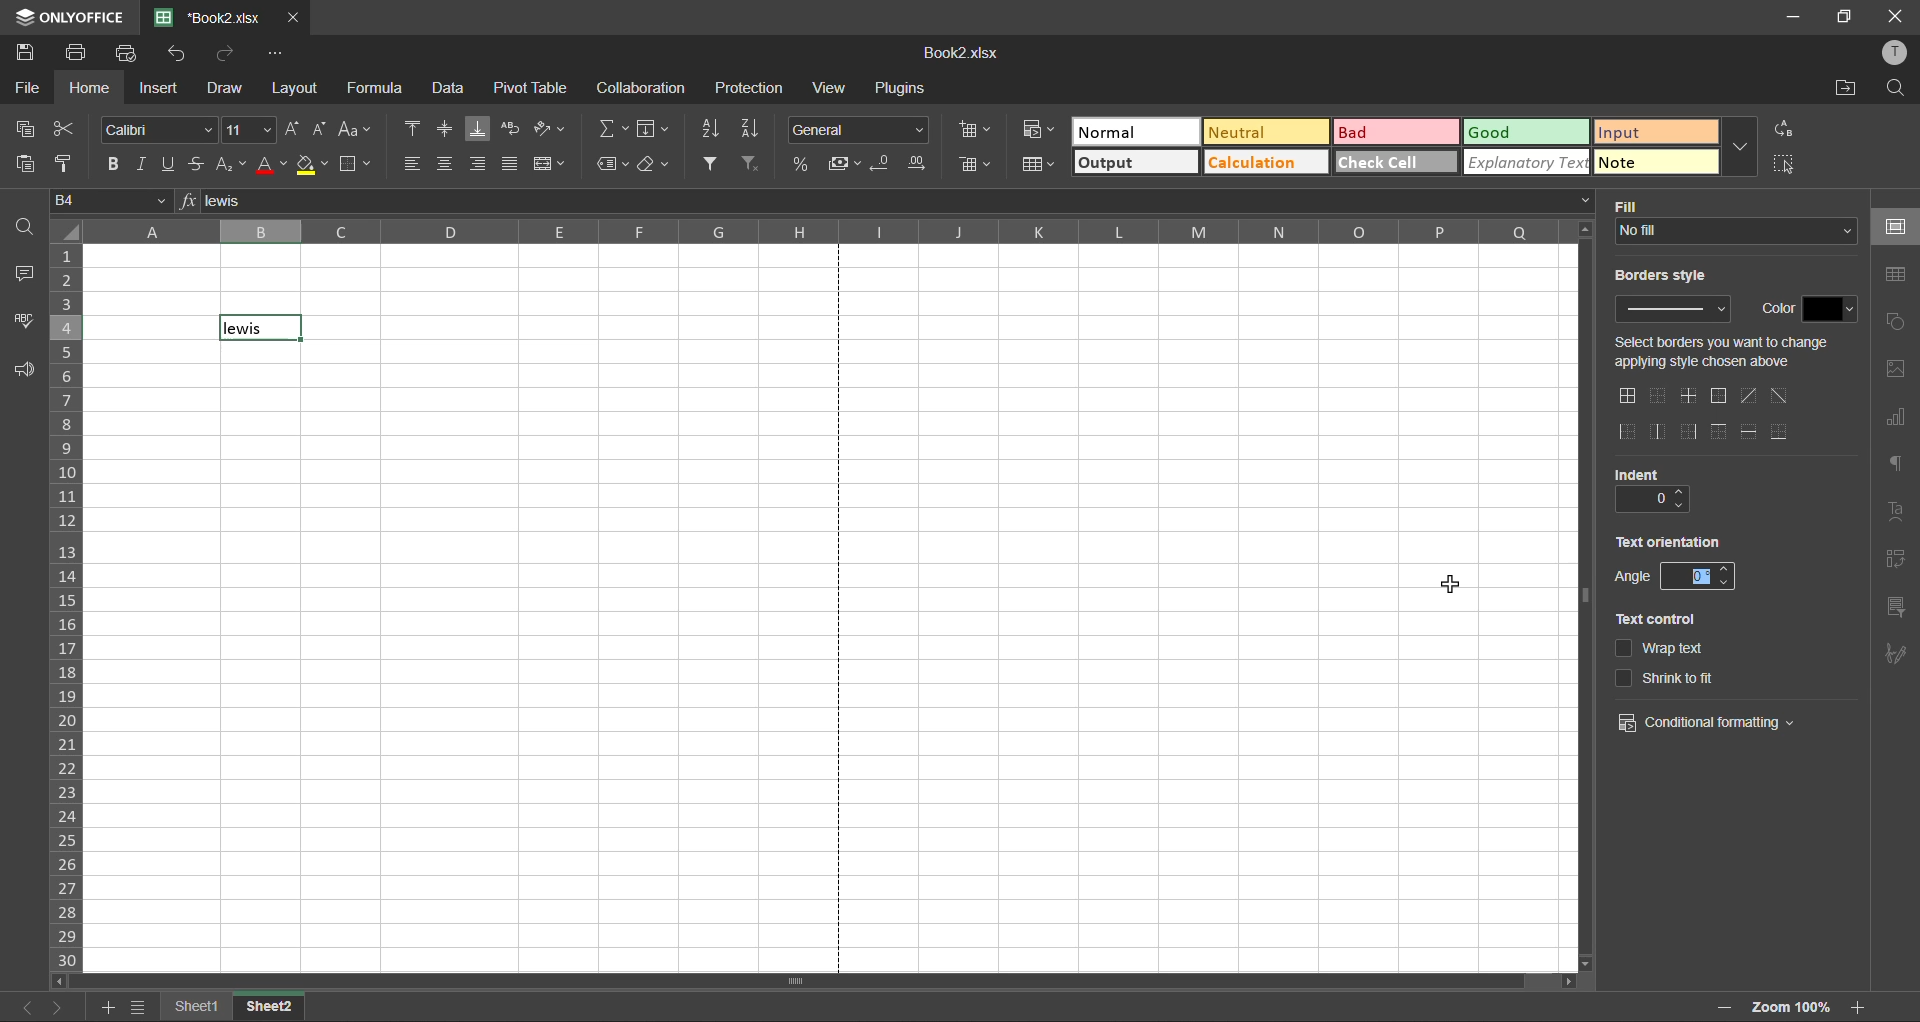 This screenshot has width=1920, height=1022. Describe the element at coordinates (111, 201) in the screenshot. I see `cell address` at that location.